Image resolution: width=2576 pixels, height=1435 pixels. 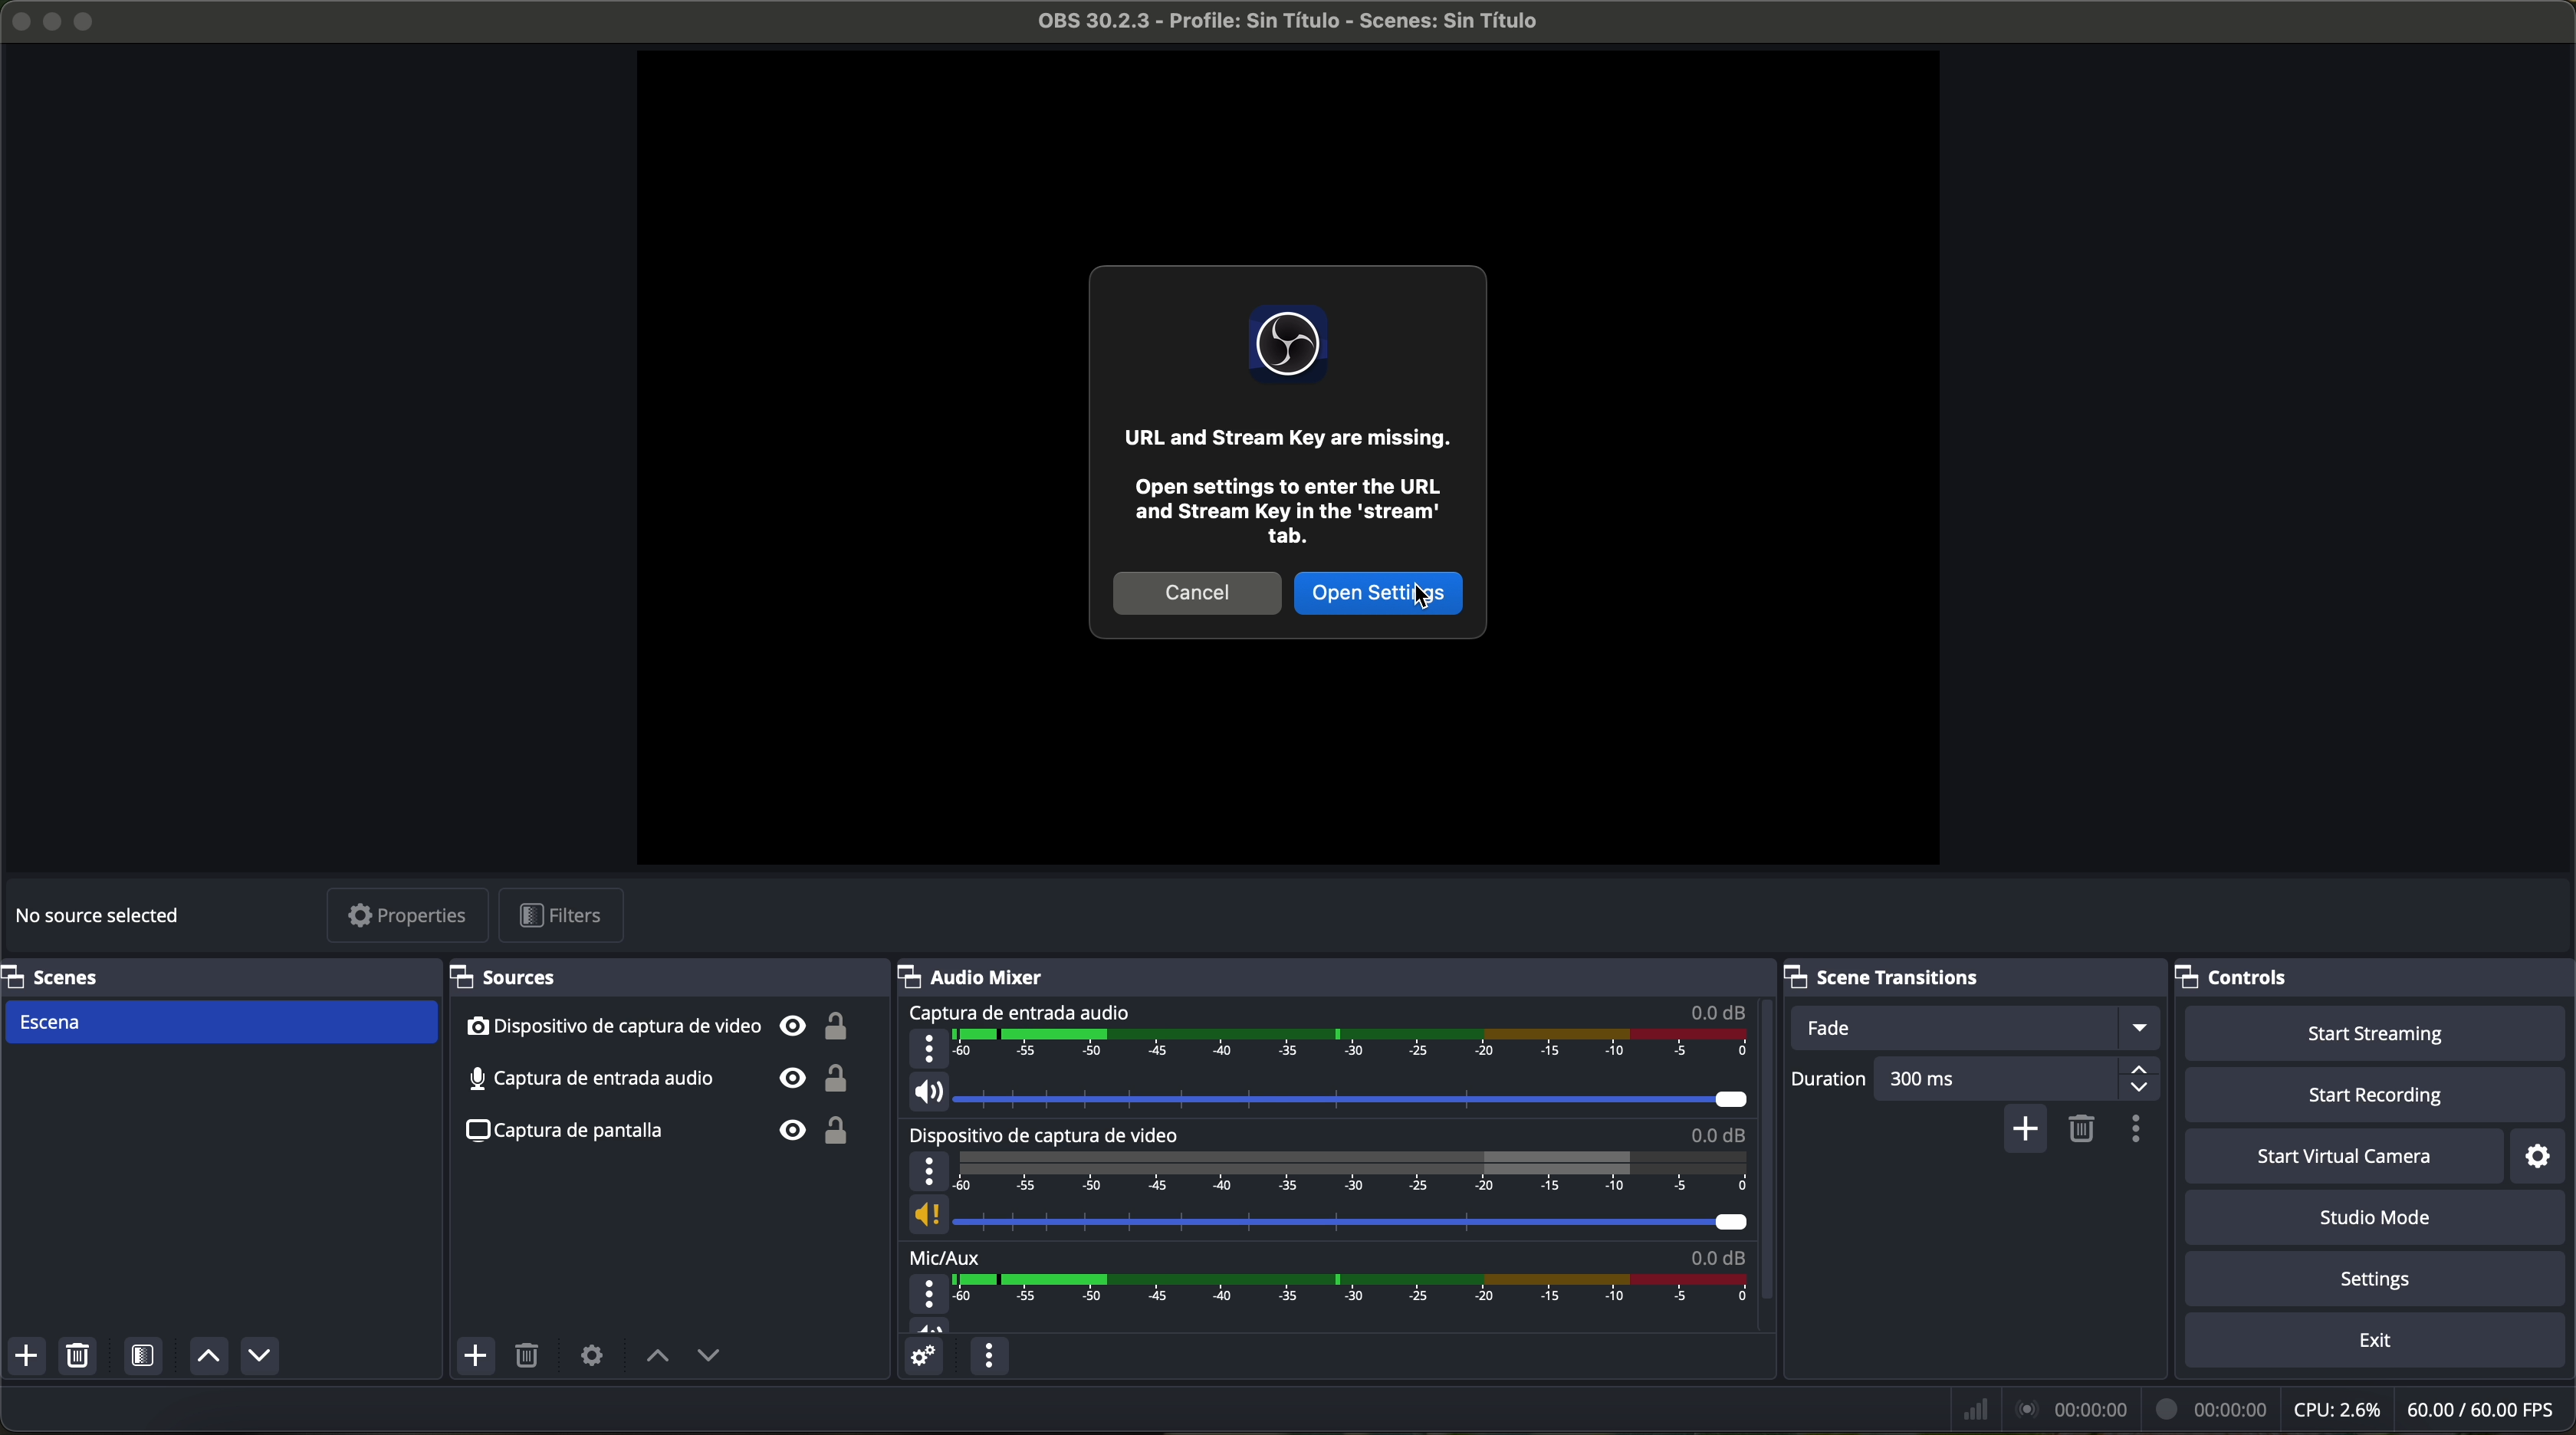 What do you see at coordinates (658, 1357) in the screenshot?
I see `move source up` at bounding box center [658, 1357].